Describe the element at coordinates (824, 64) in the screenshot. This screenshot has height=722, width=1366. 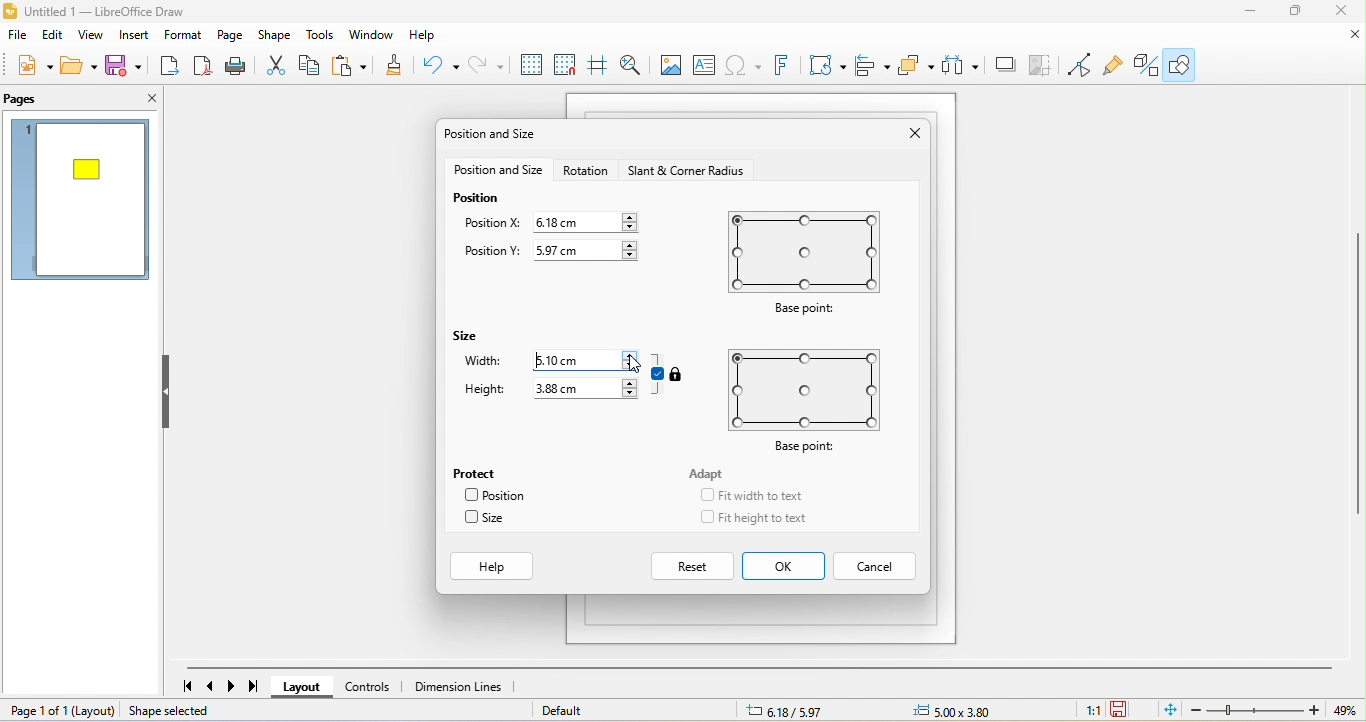
I see `transformation` at that location.